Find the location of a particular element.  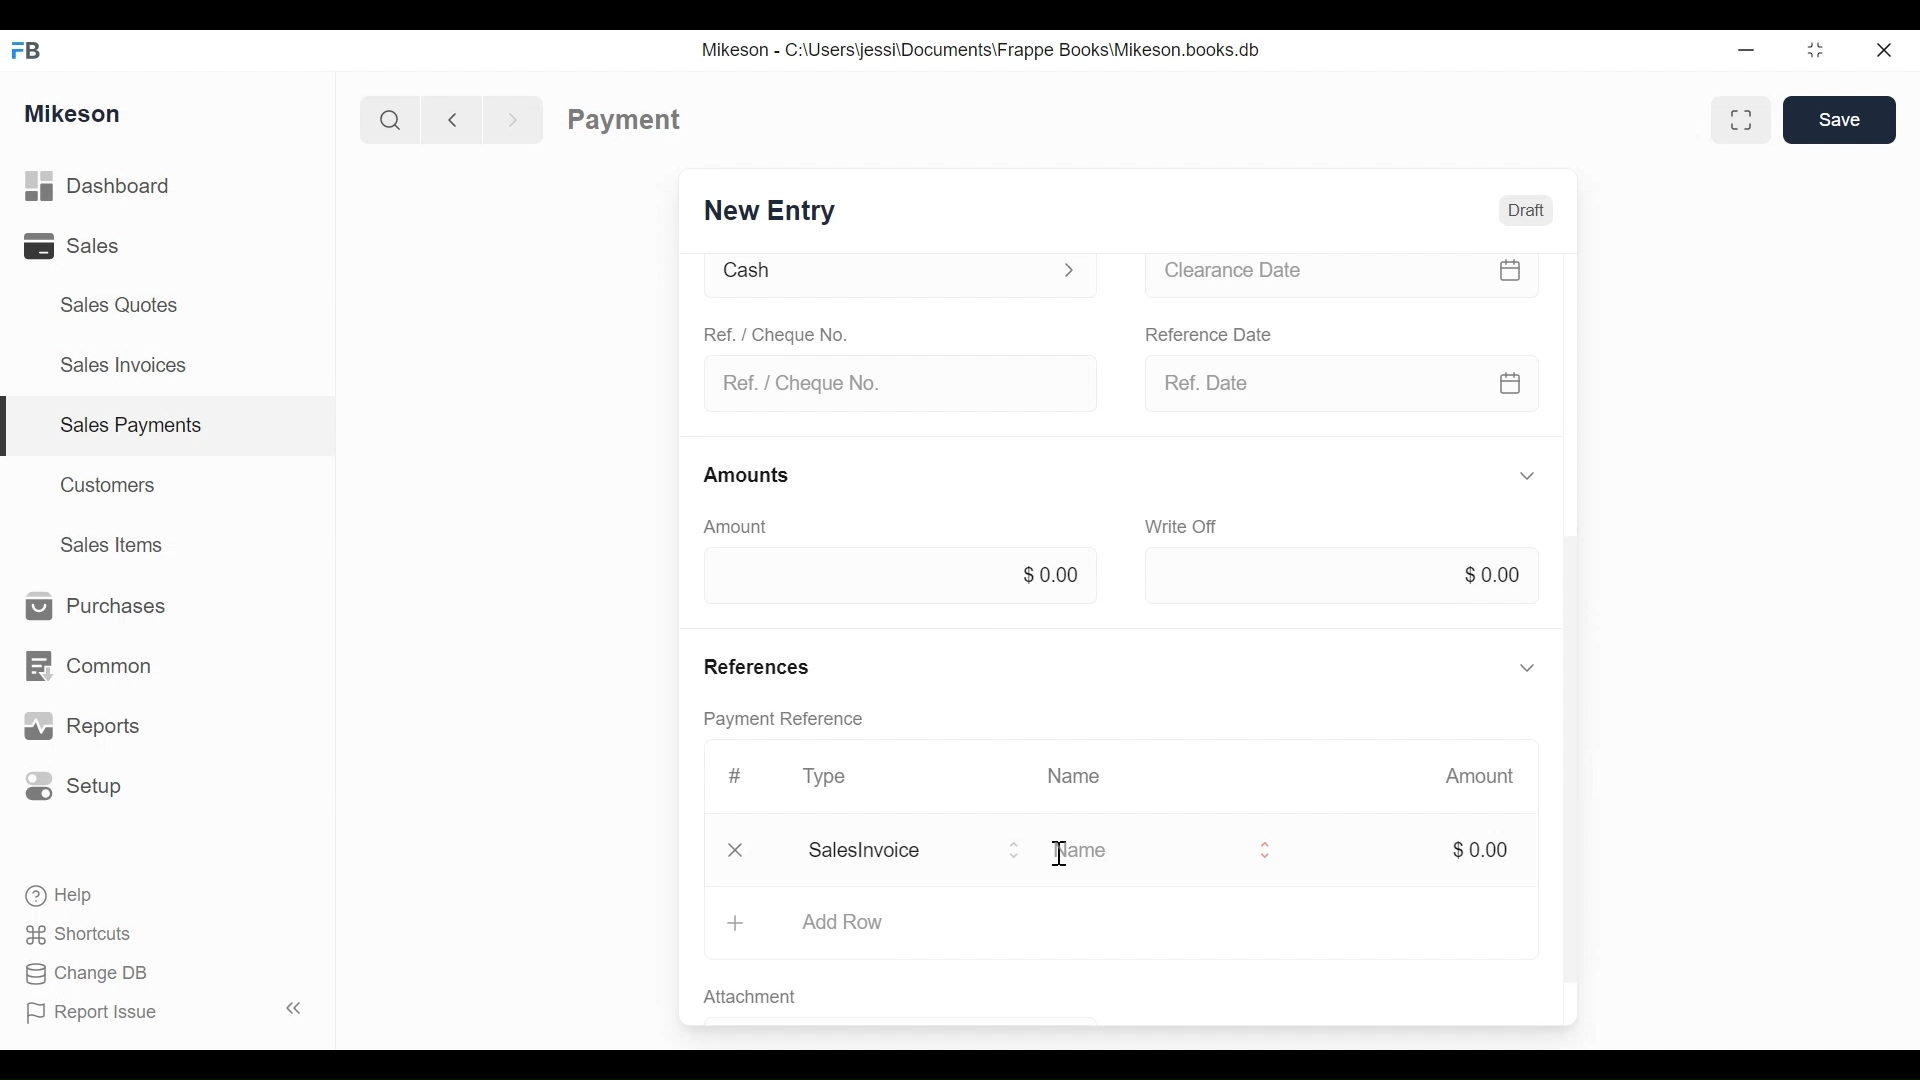

Mikeson - C:\Users\jessi\Documents\Frappe Books\Mikeson.books.db is located at coordinates (983, 50).